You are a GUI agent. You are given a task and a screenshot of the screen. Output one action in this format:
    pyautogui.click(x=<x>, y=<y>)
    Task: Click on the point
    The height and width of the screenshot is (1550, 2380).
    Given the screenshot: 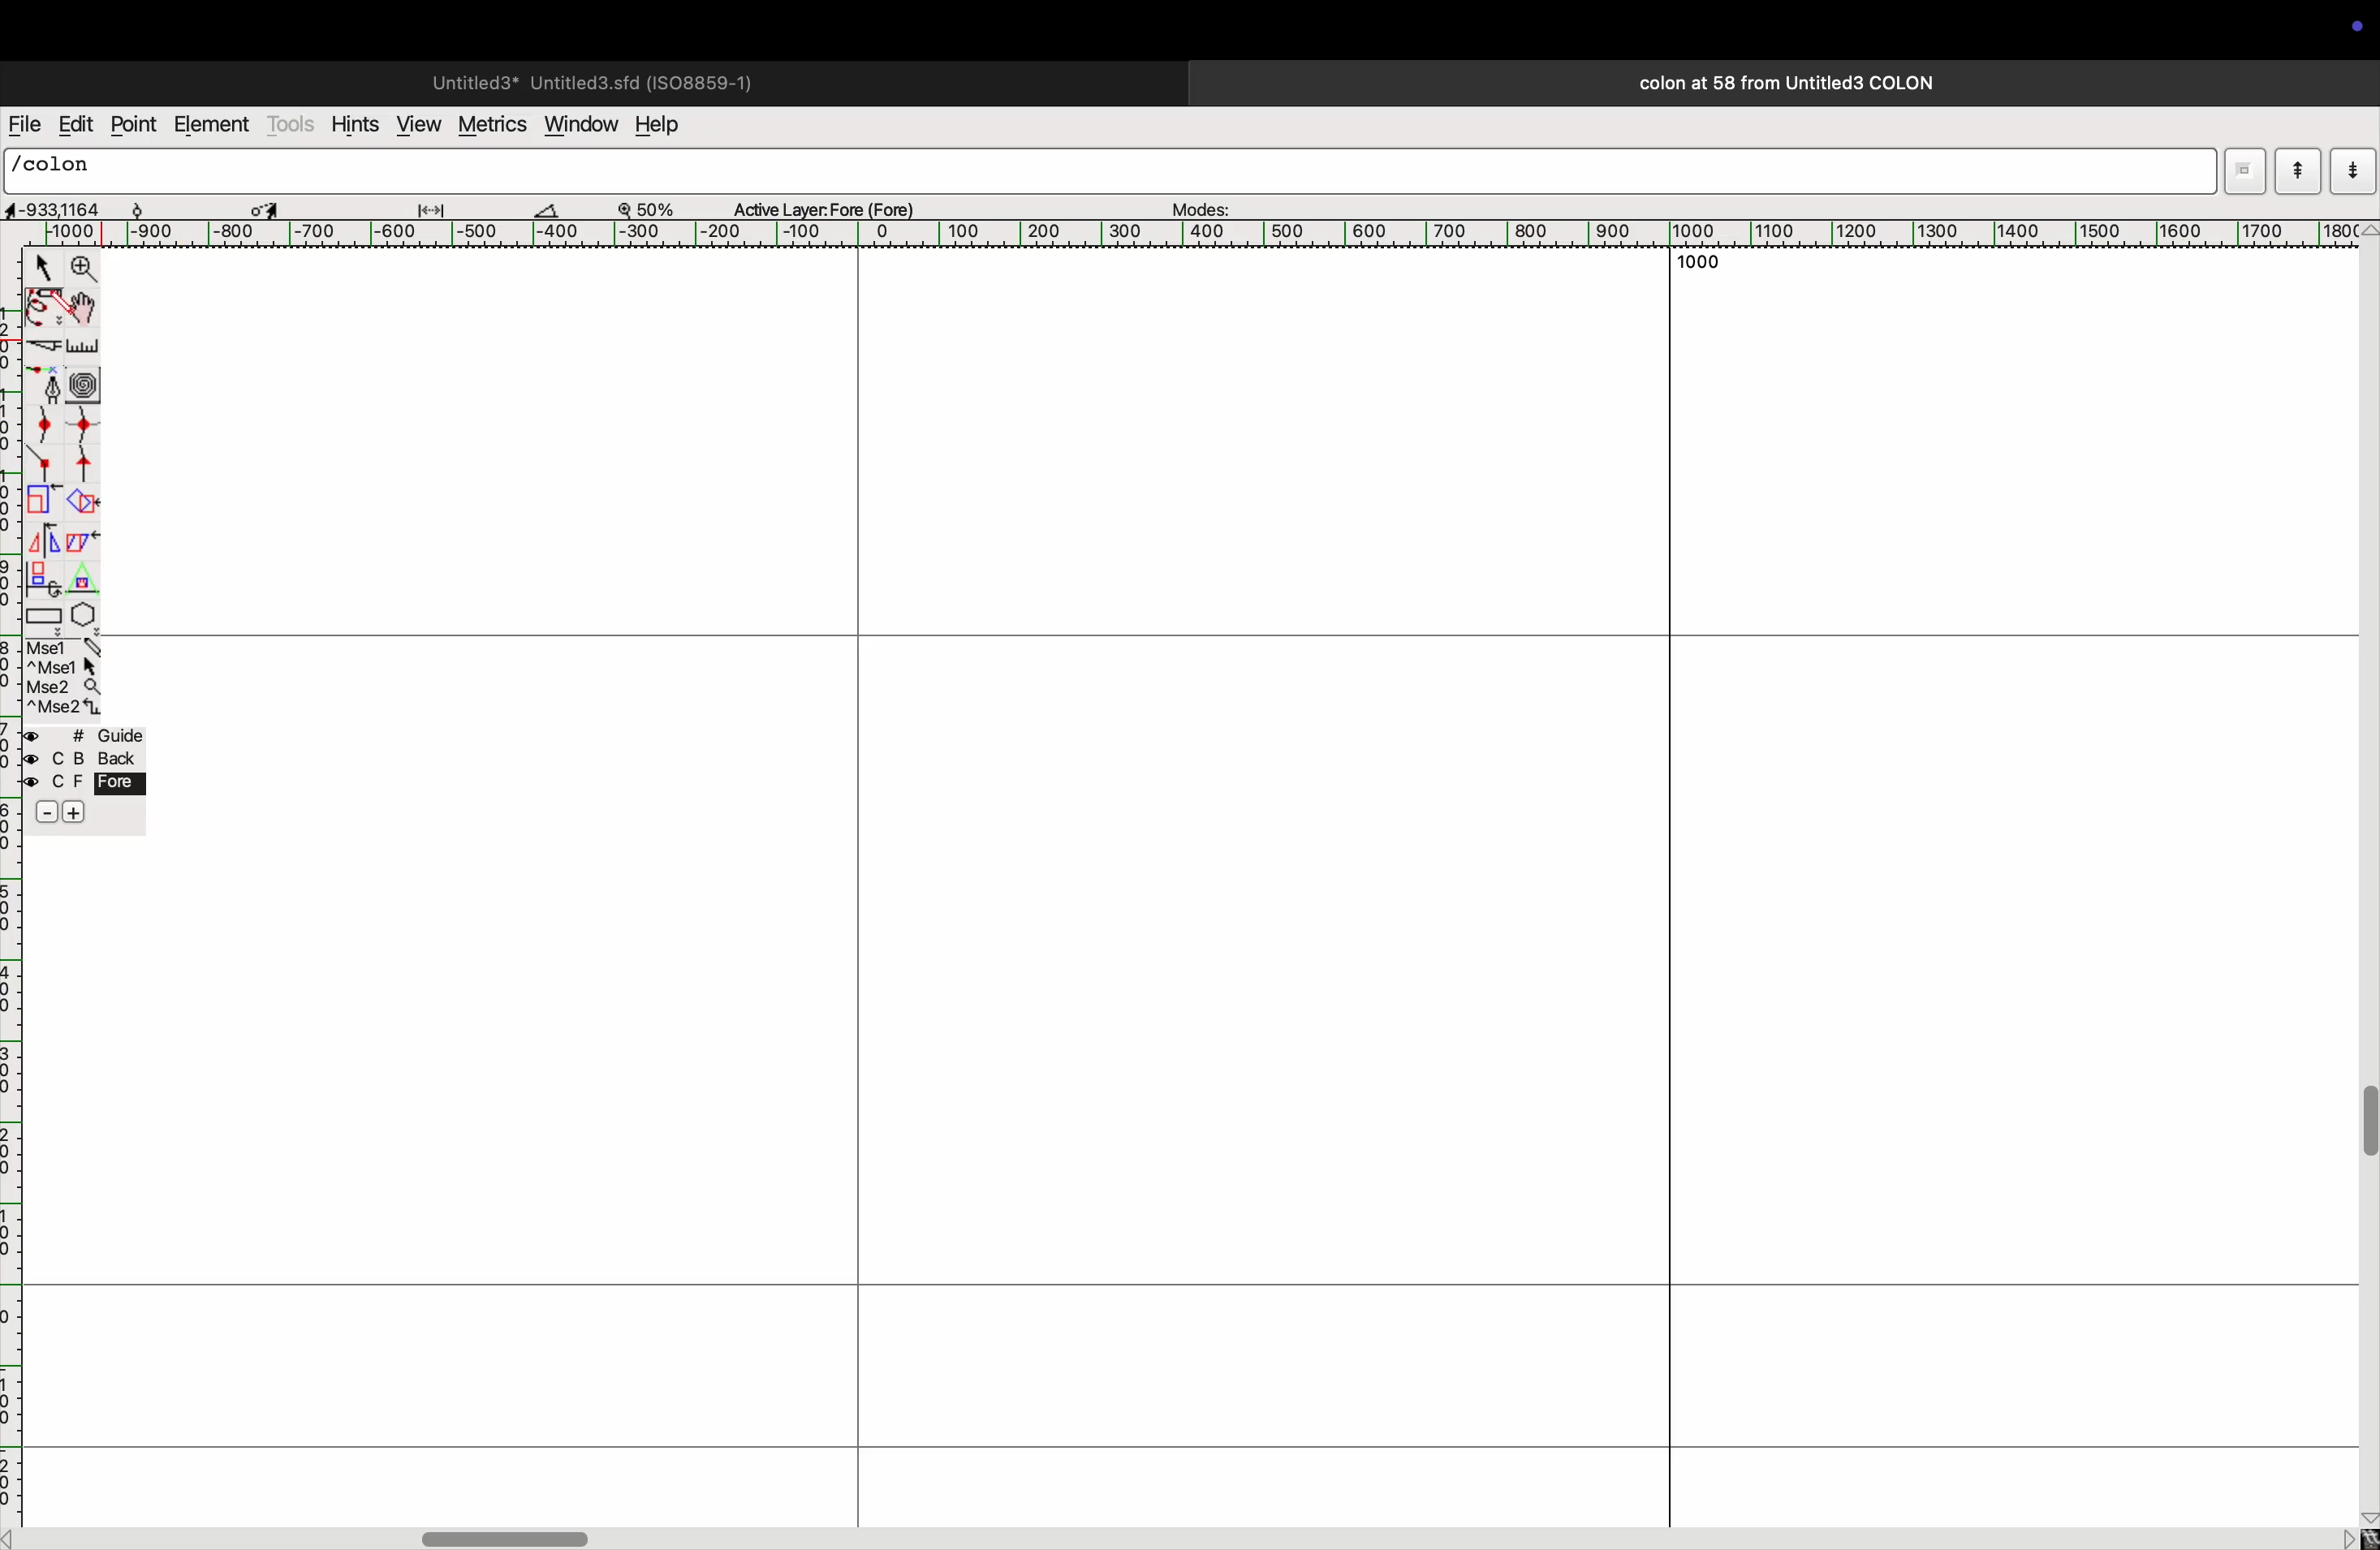 What is the action you would take?
    pyautogui.click(x=137, y=126)
    